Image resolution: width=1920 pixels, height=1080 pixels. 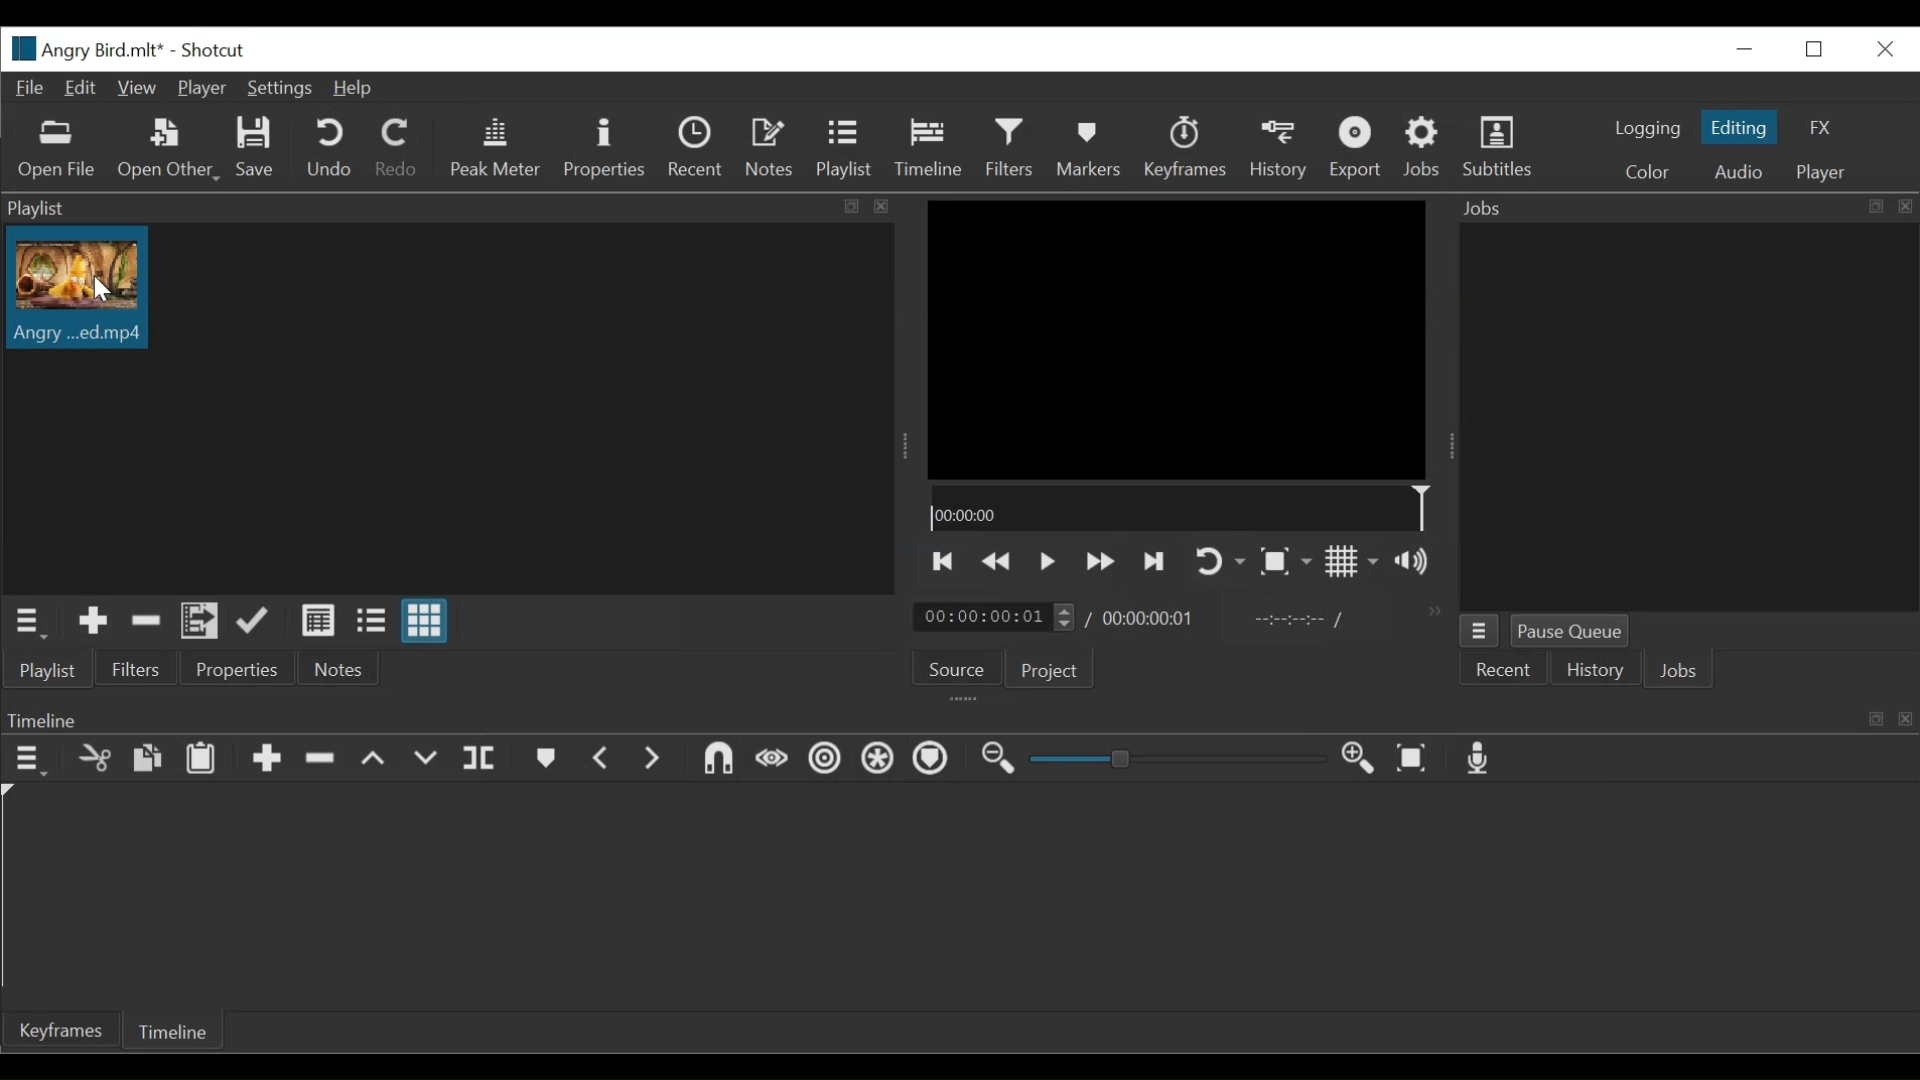 I want to click on Playlist, so click(x=842, y=150).